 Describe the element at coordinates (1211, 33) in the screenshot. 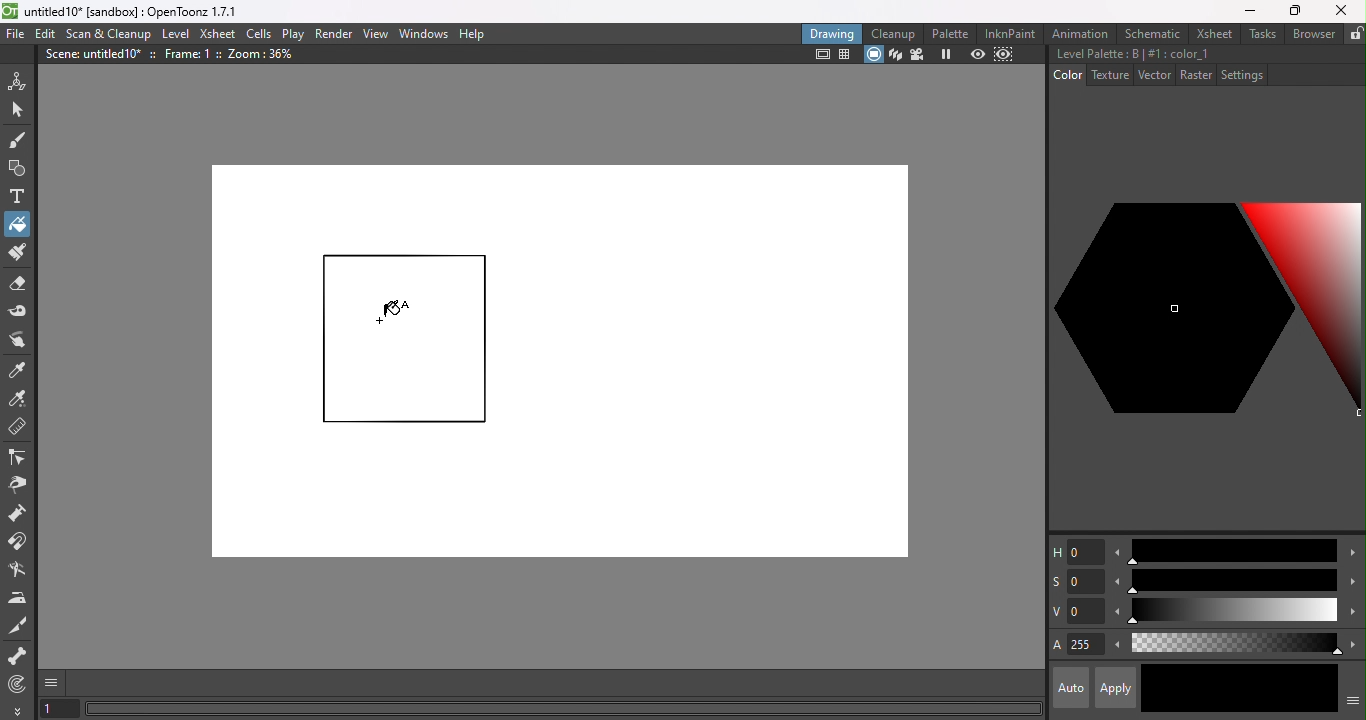

I see `Xsheet` at that location.